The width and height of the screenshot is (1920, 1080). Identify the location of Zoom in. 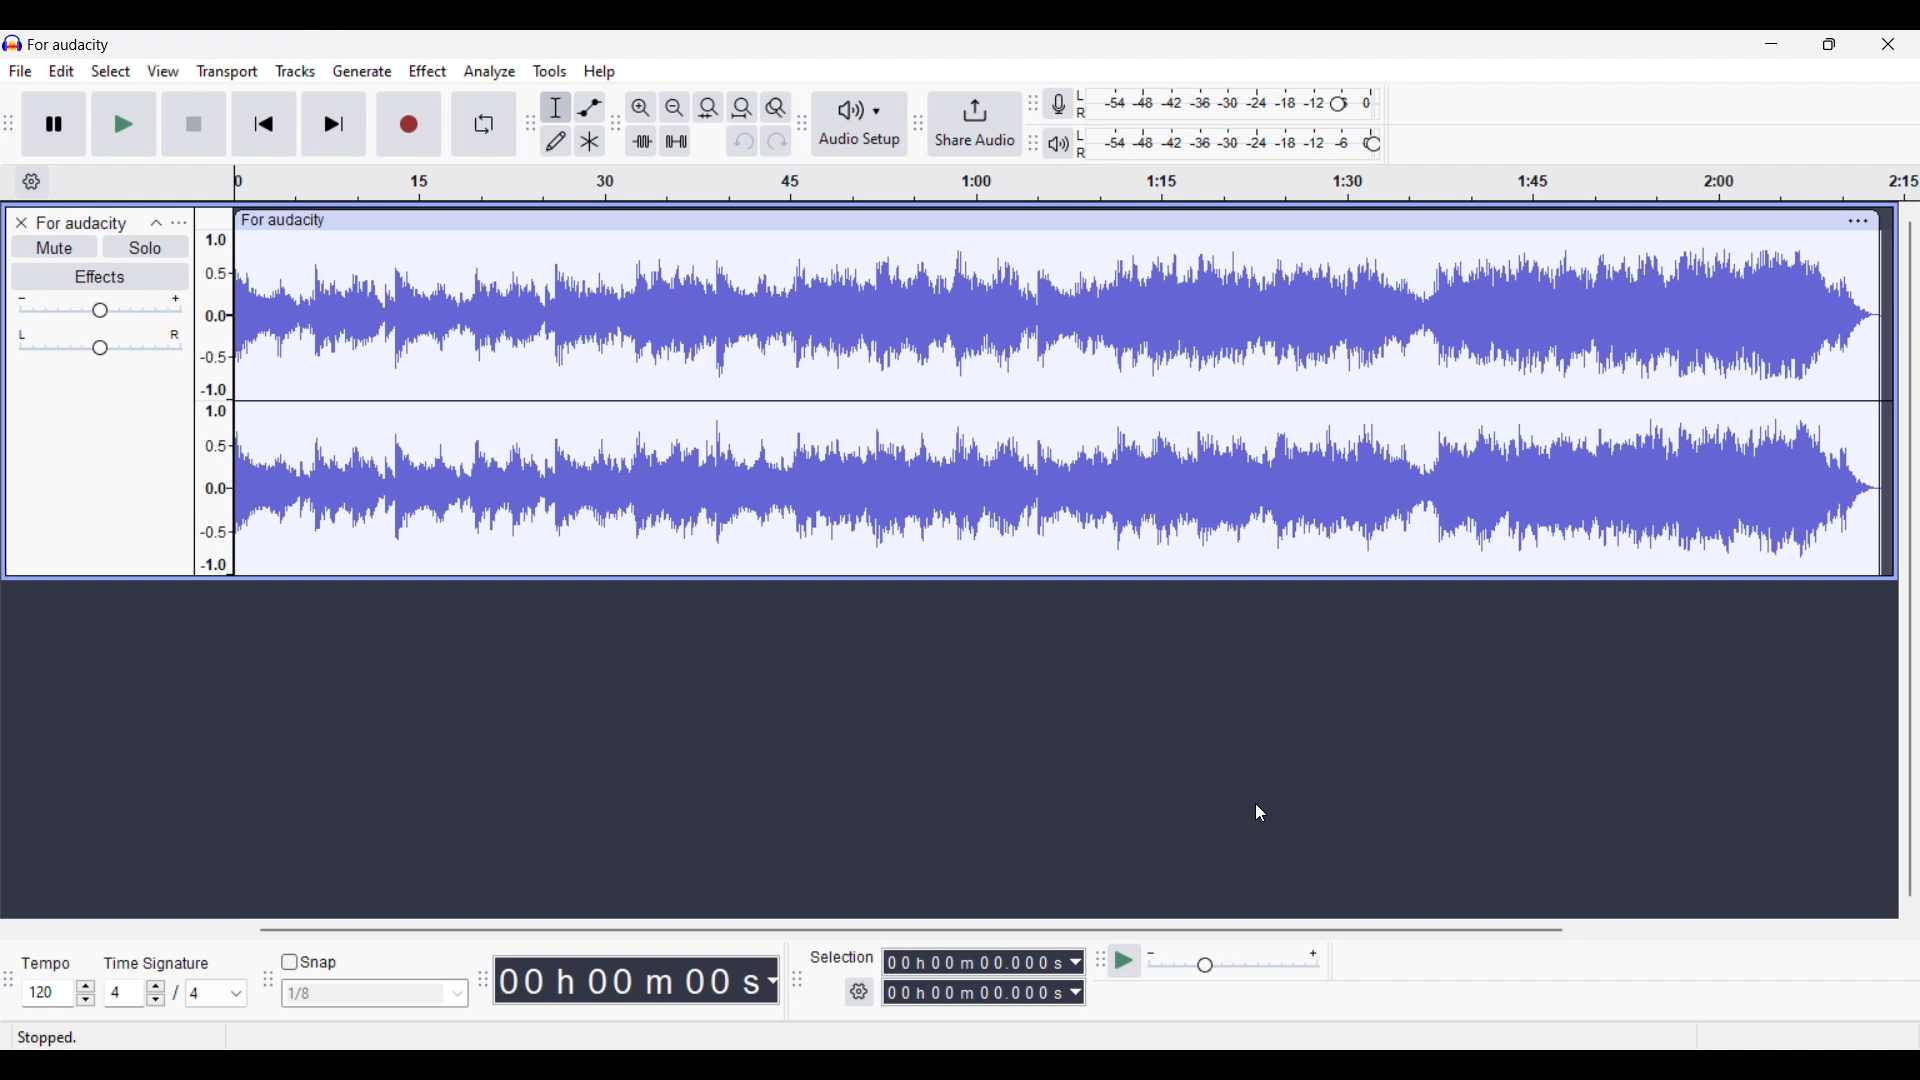
(642, 108).